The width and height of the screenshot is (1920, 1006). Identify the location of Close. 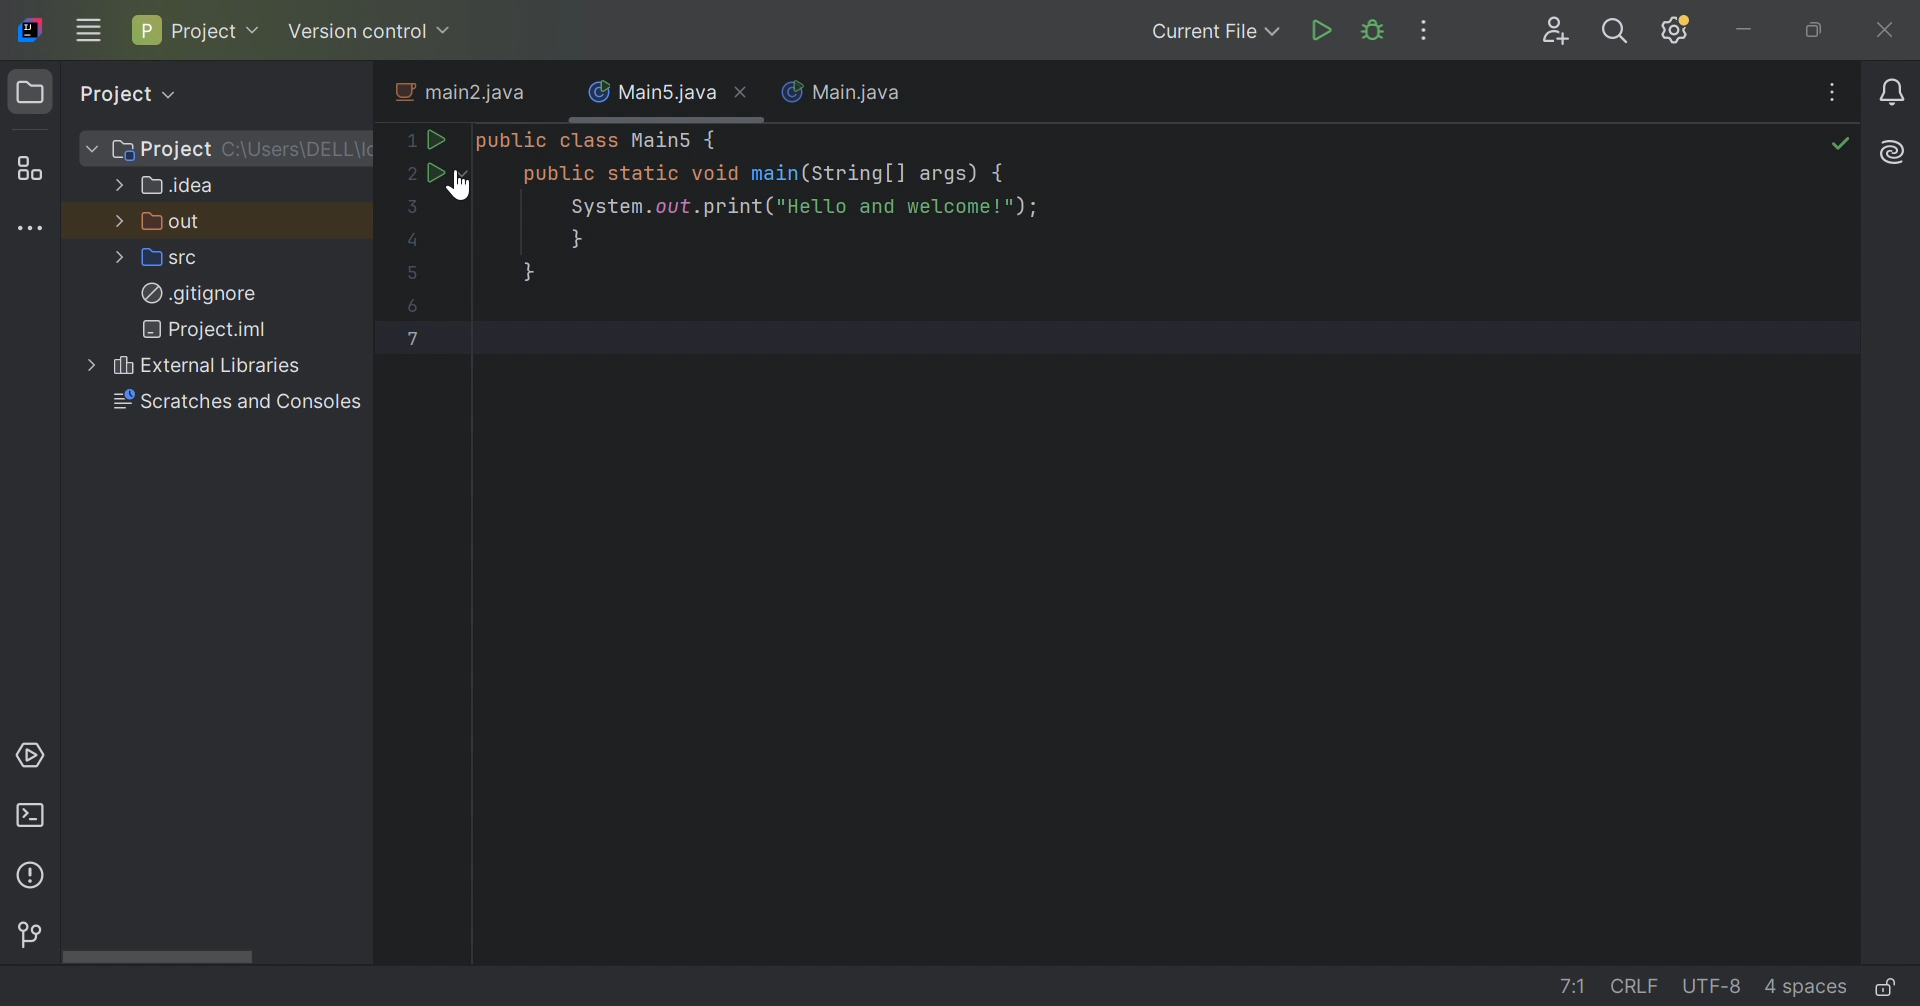
(1883, 29).